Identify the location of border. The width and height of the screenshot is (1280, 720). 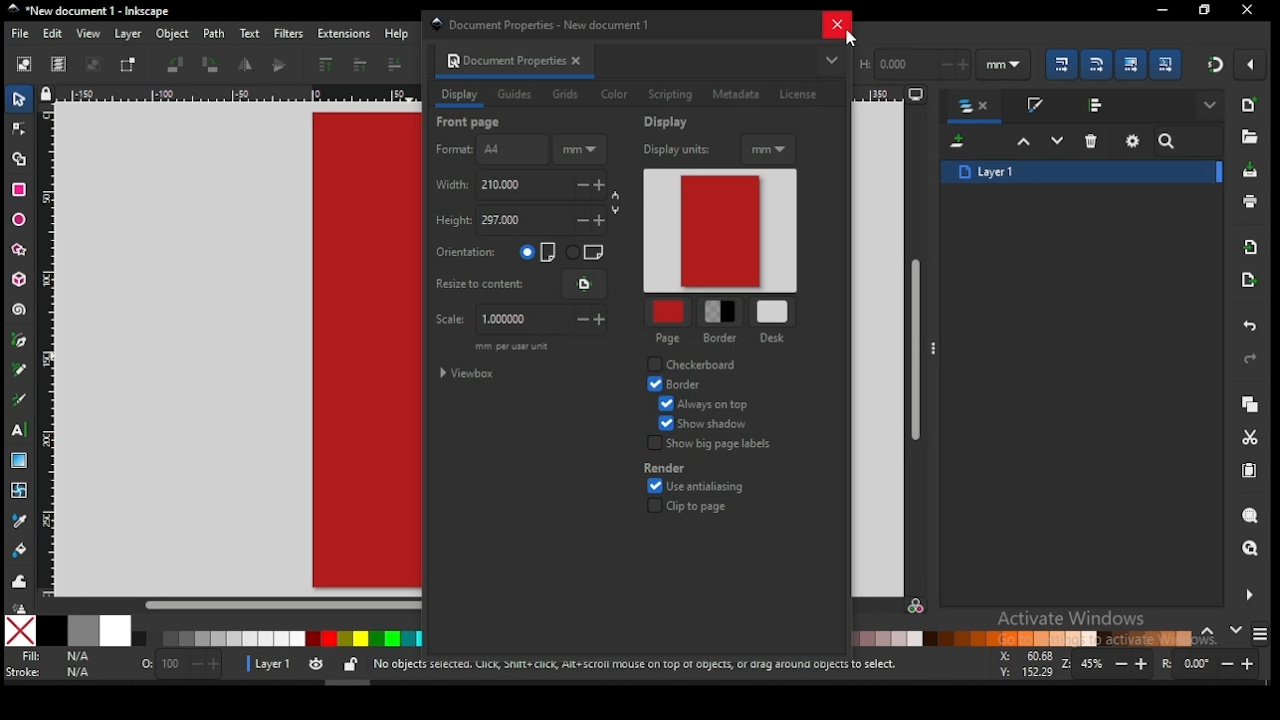
(722, 312).